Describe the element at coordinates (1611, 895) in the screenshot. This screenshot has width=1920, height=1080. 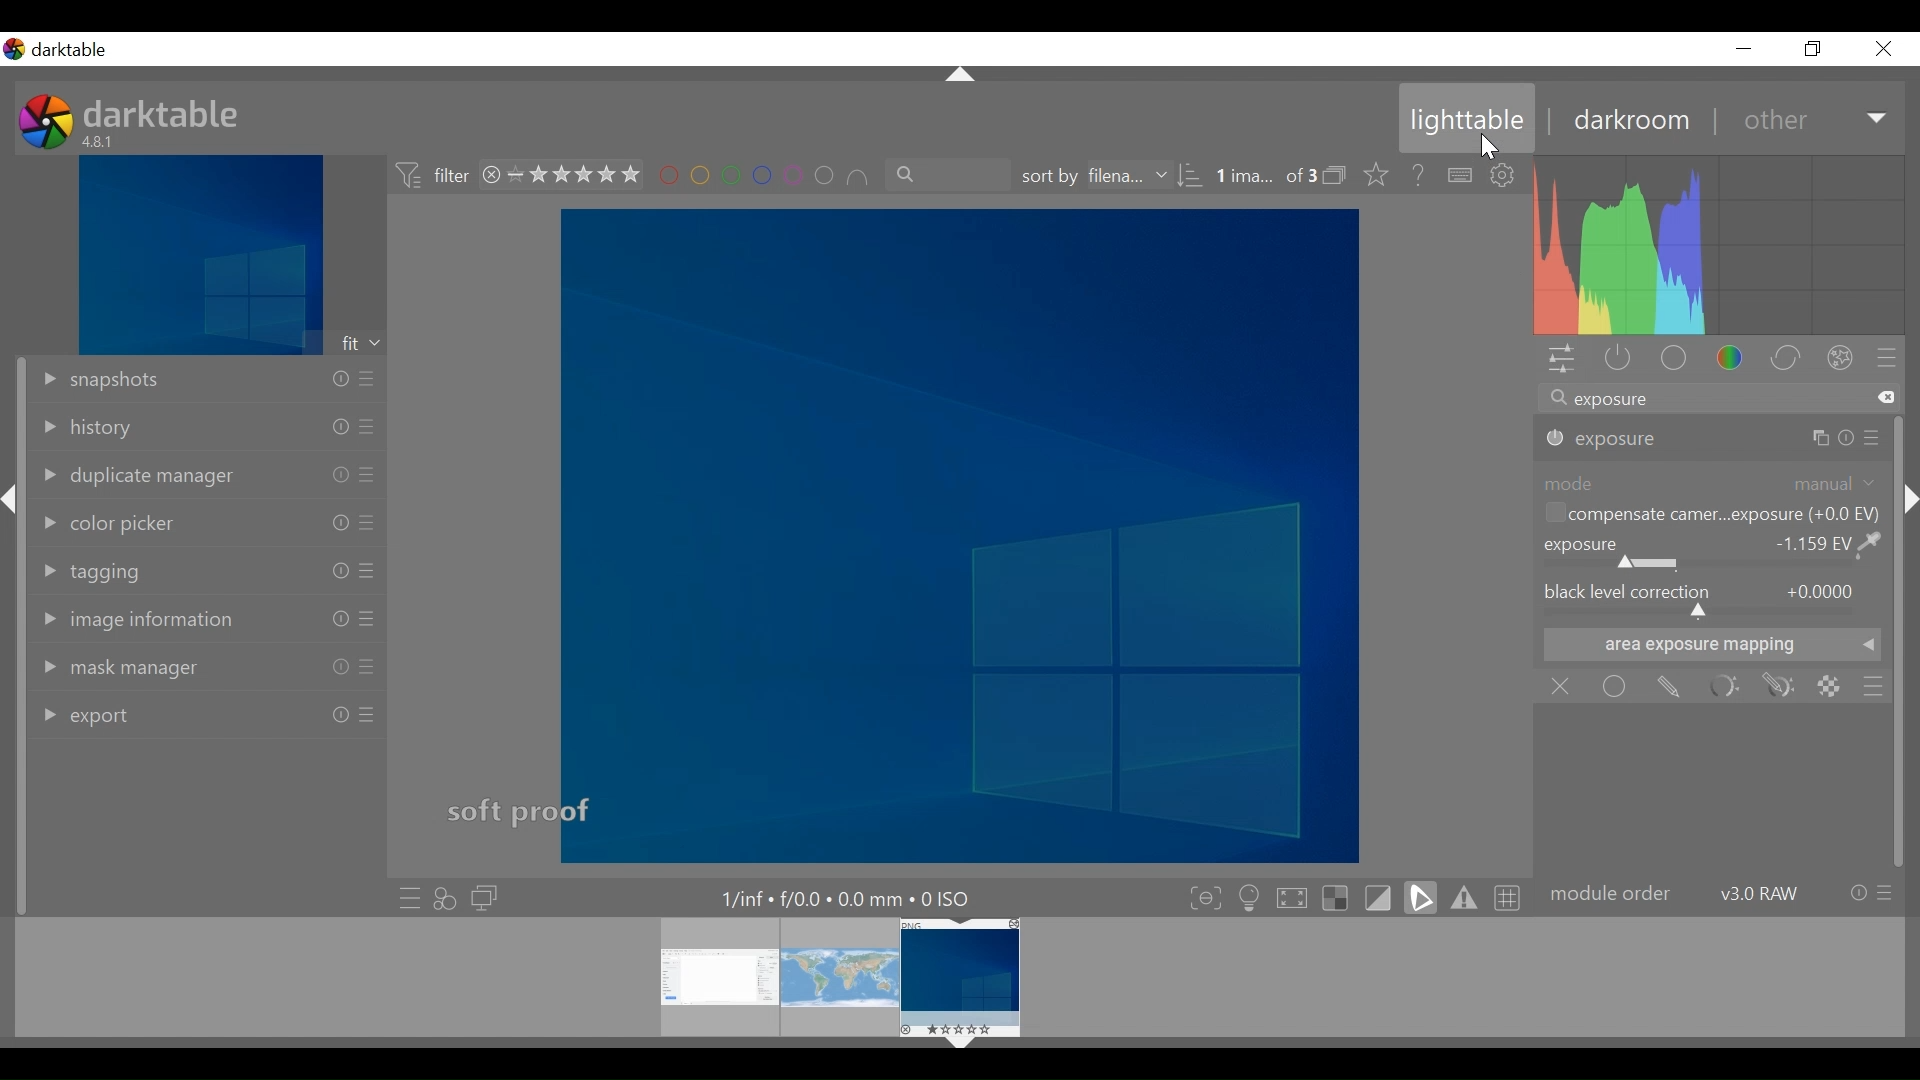
I see `module order` at that location.